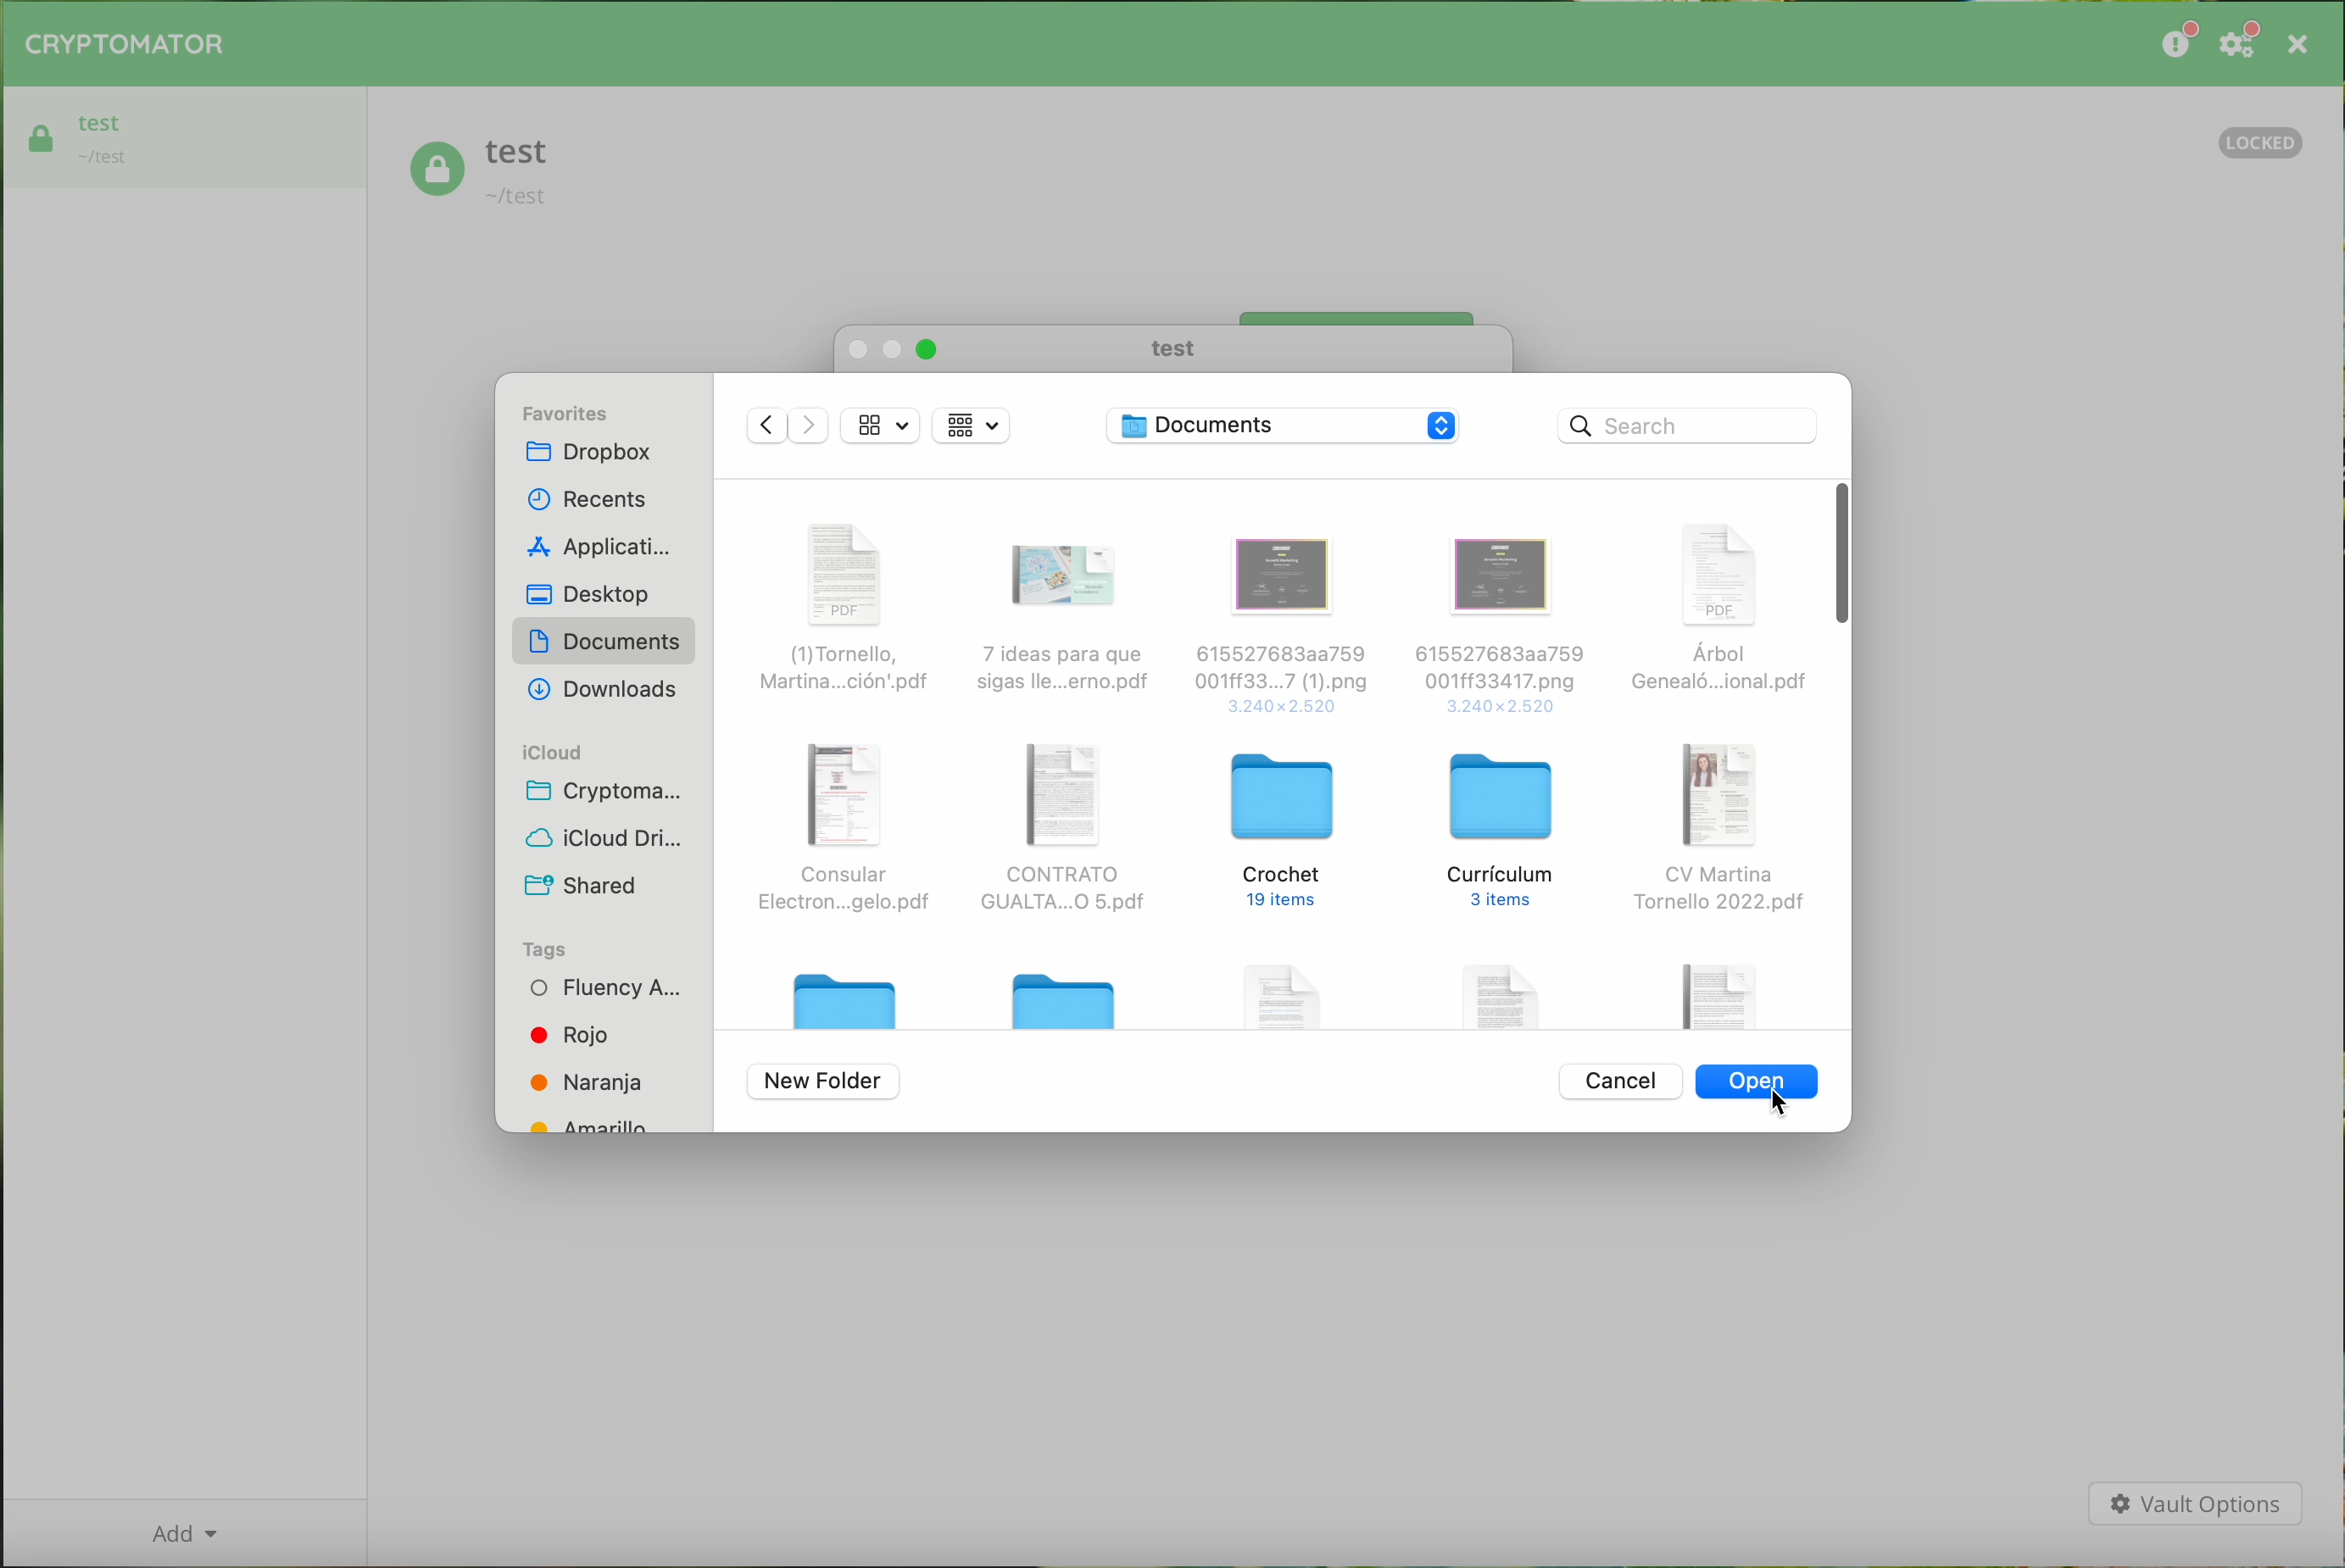  Describe the element at coordinates (927, 350) in the screenshot. I see `maximize` at that location.